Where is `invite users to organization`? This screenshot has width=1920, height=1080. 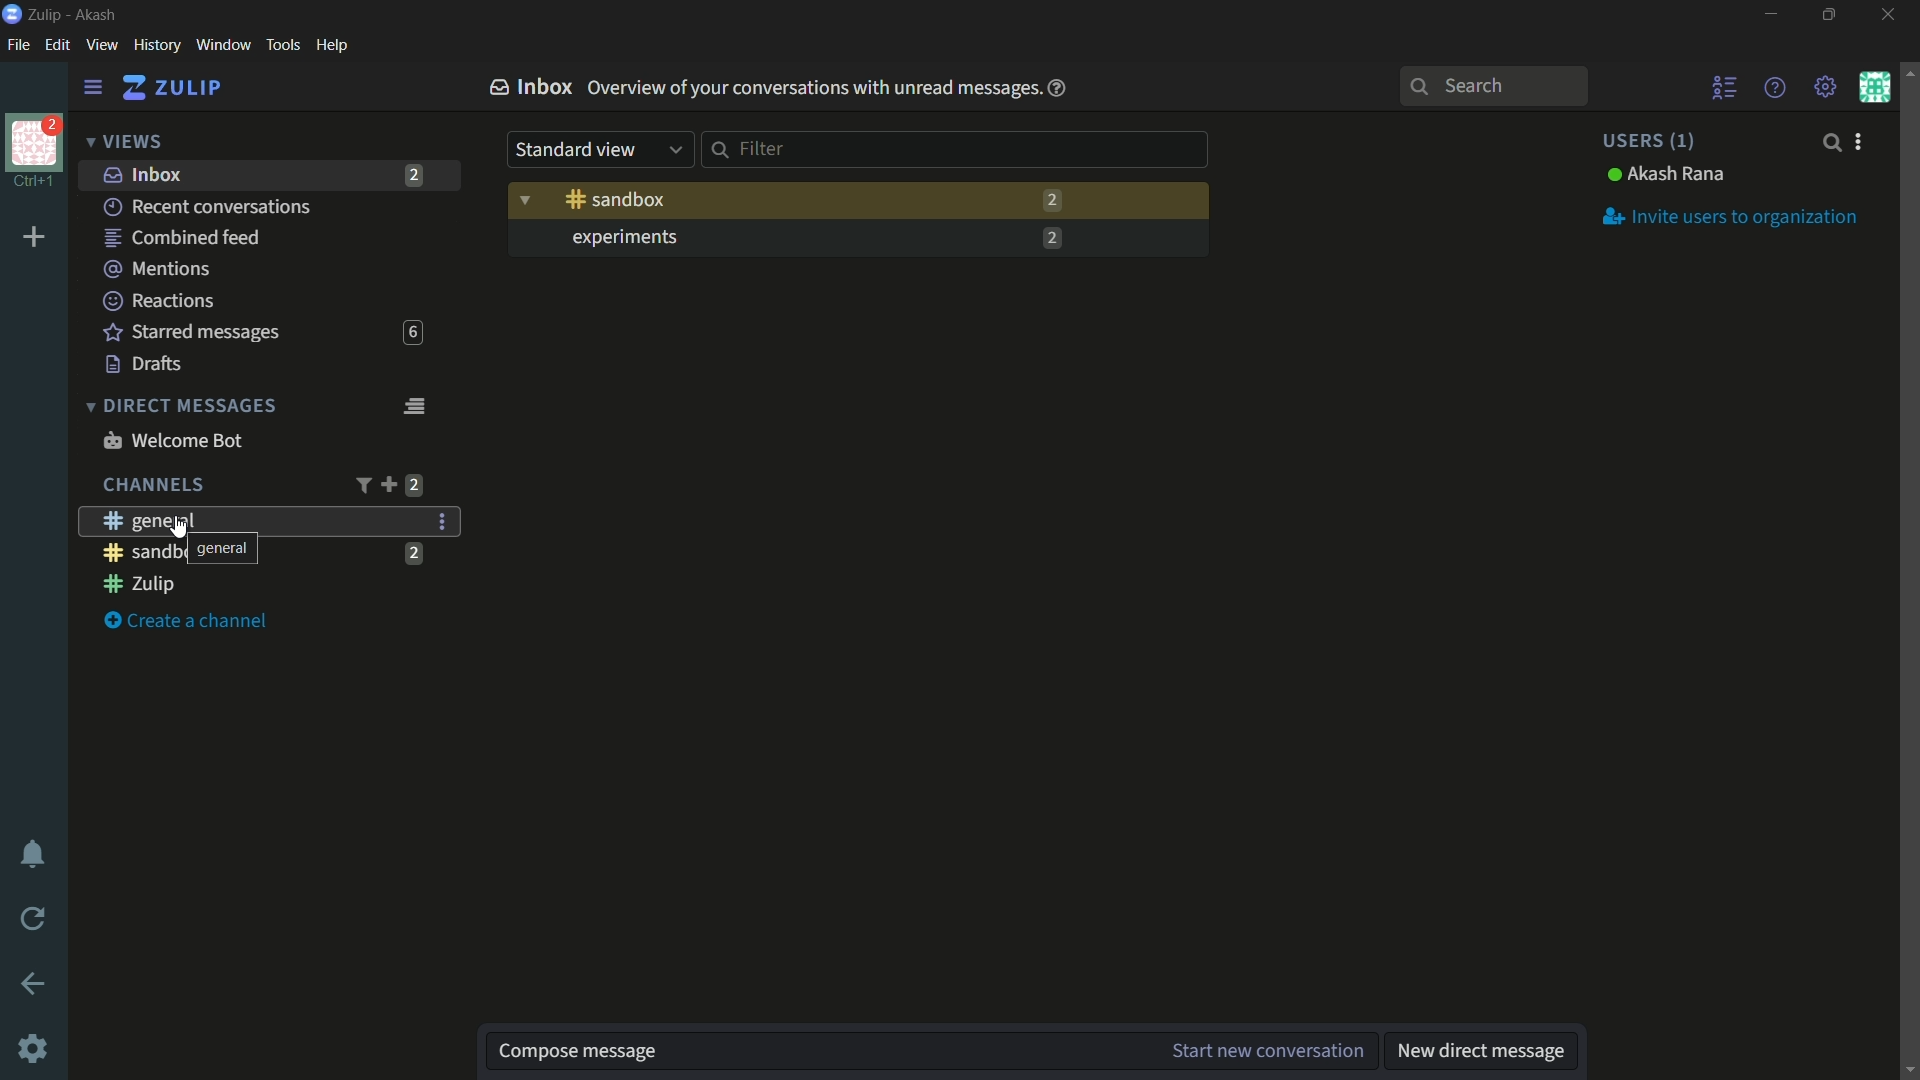 invite users to organization is located at coordinates (1730, 215).